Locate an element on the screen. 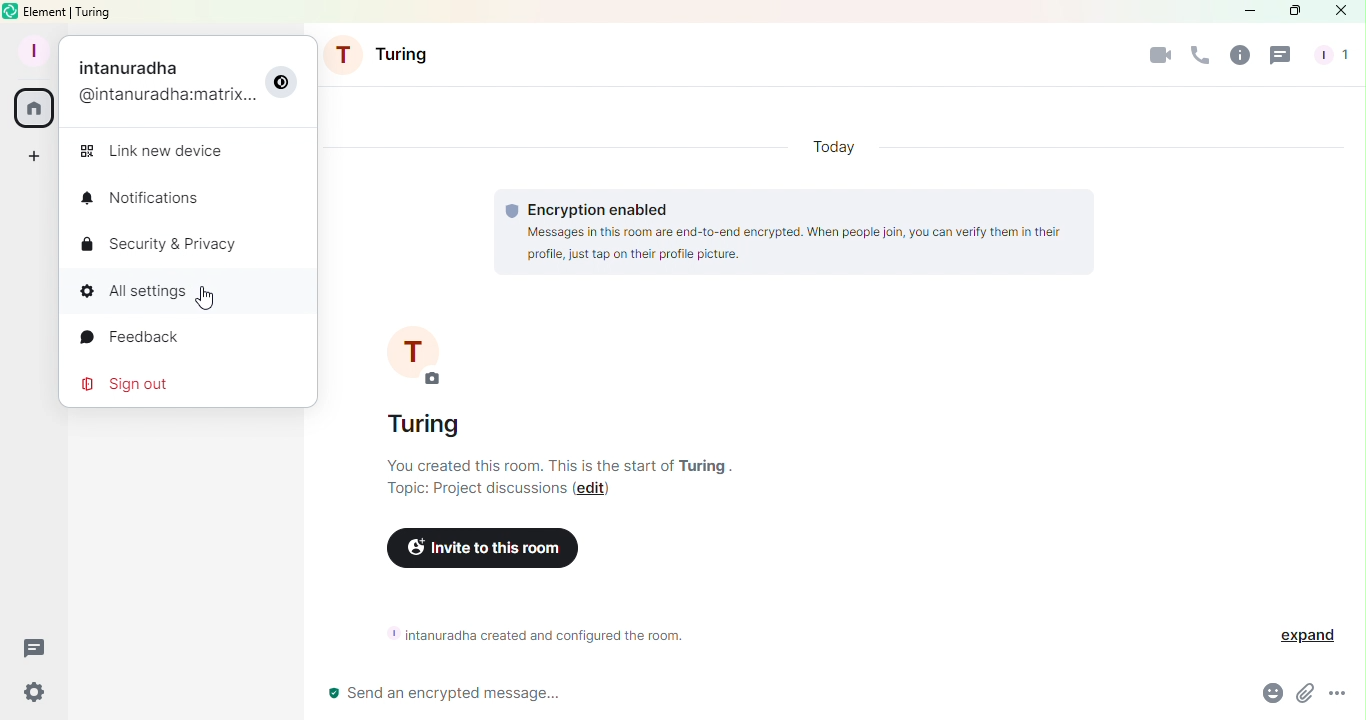 The width and height of the screenshot is (1366, 720). turing is located at coordinates (437, 427).